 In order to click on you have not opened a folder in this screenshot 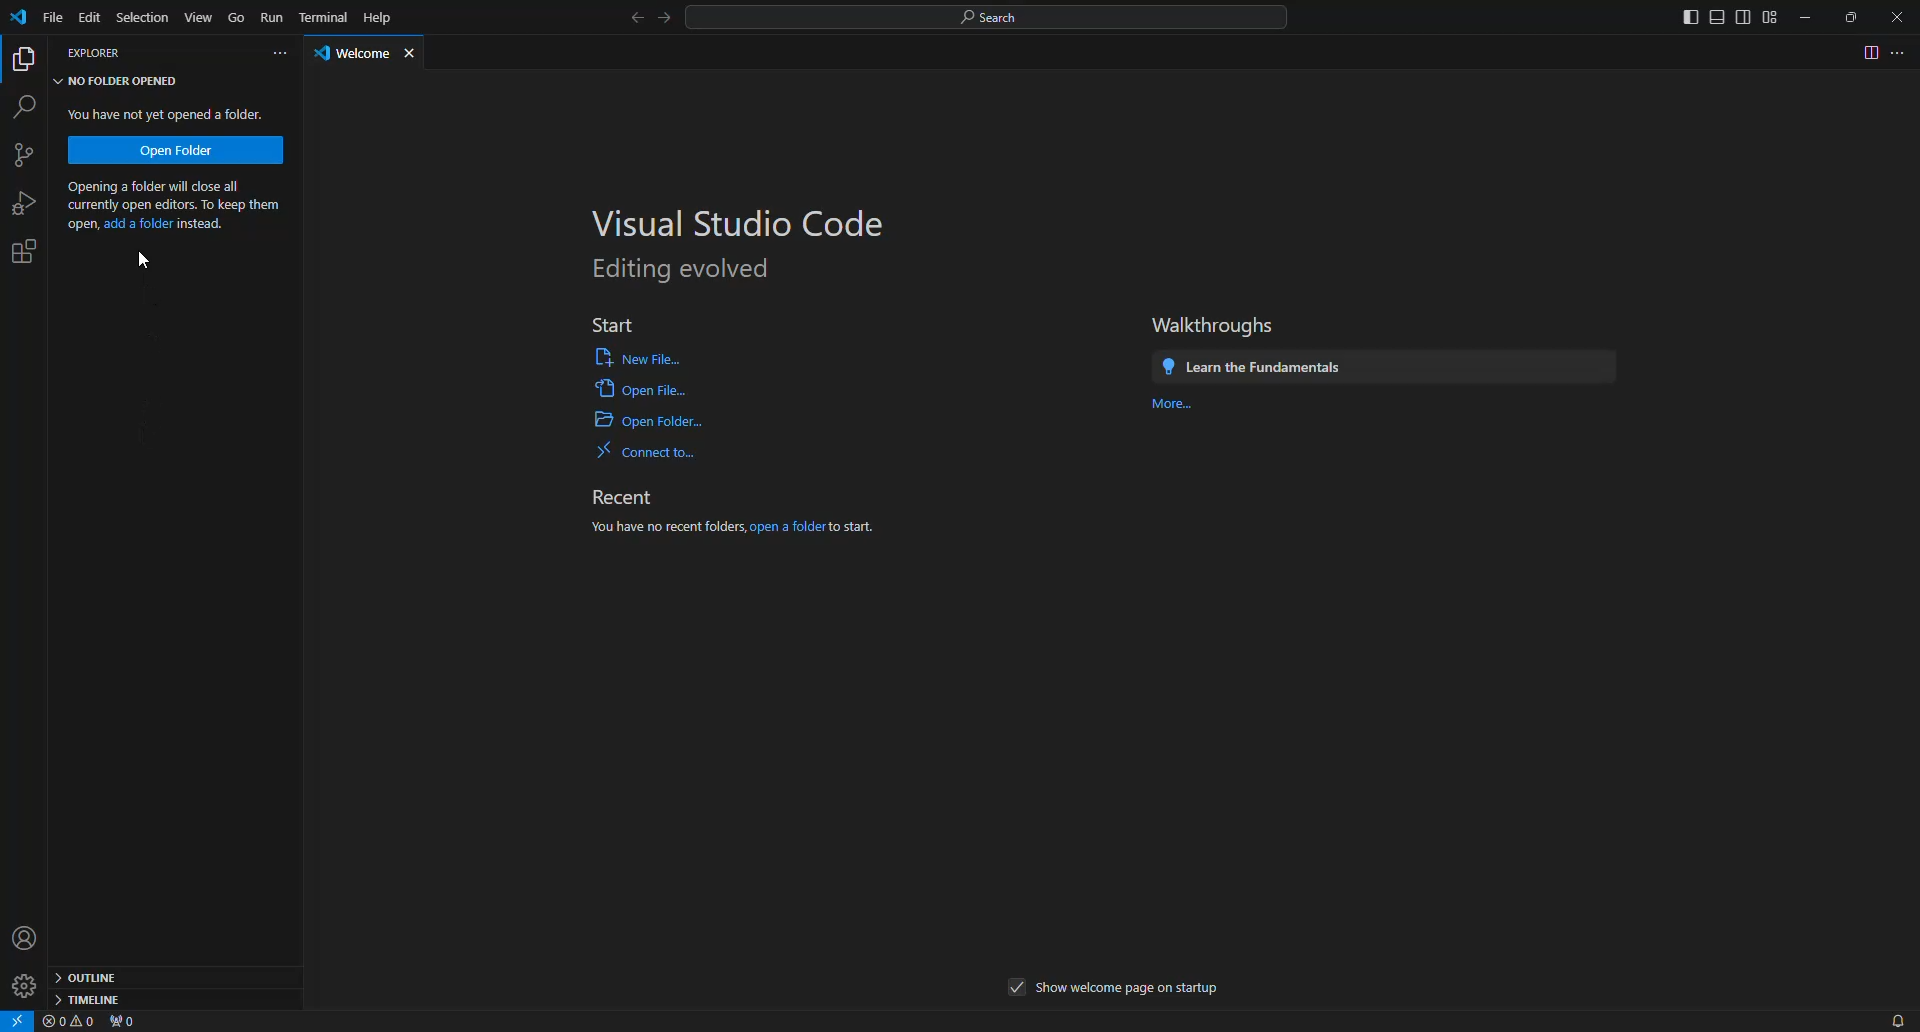, I will do `click(171, 114)`.